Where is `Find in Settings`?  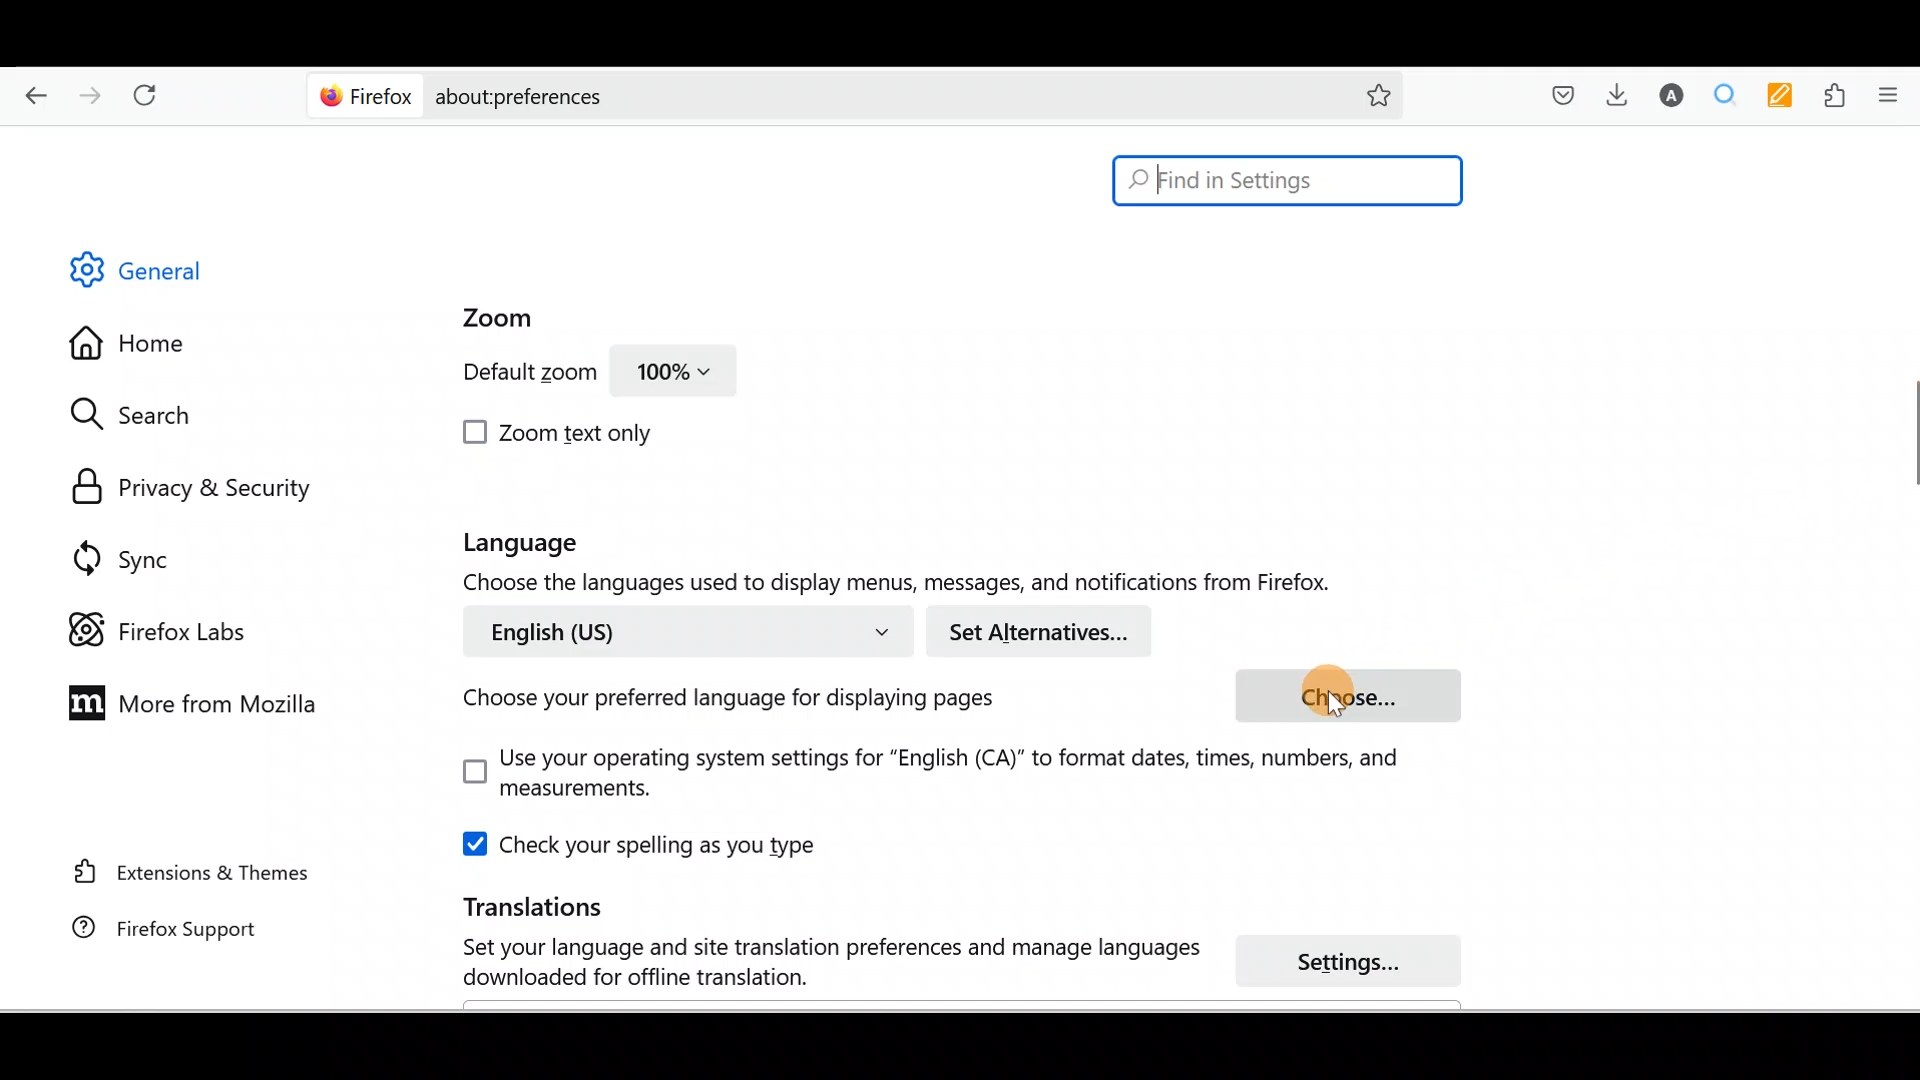
Find in Settings is located at coordinates (1288, 180).